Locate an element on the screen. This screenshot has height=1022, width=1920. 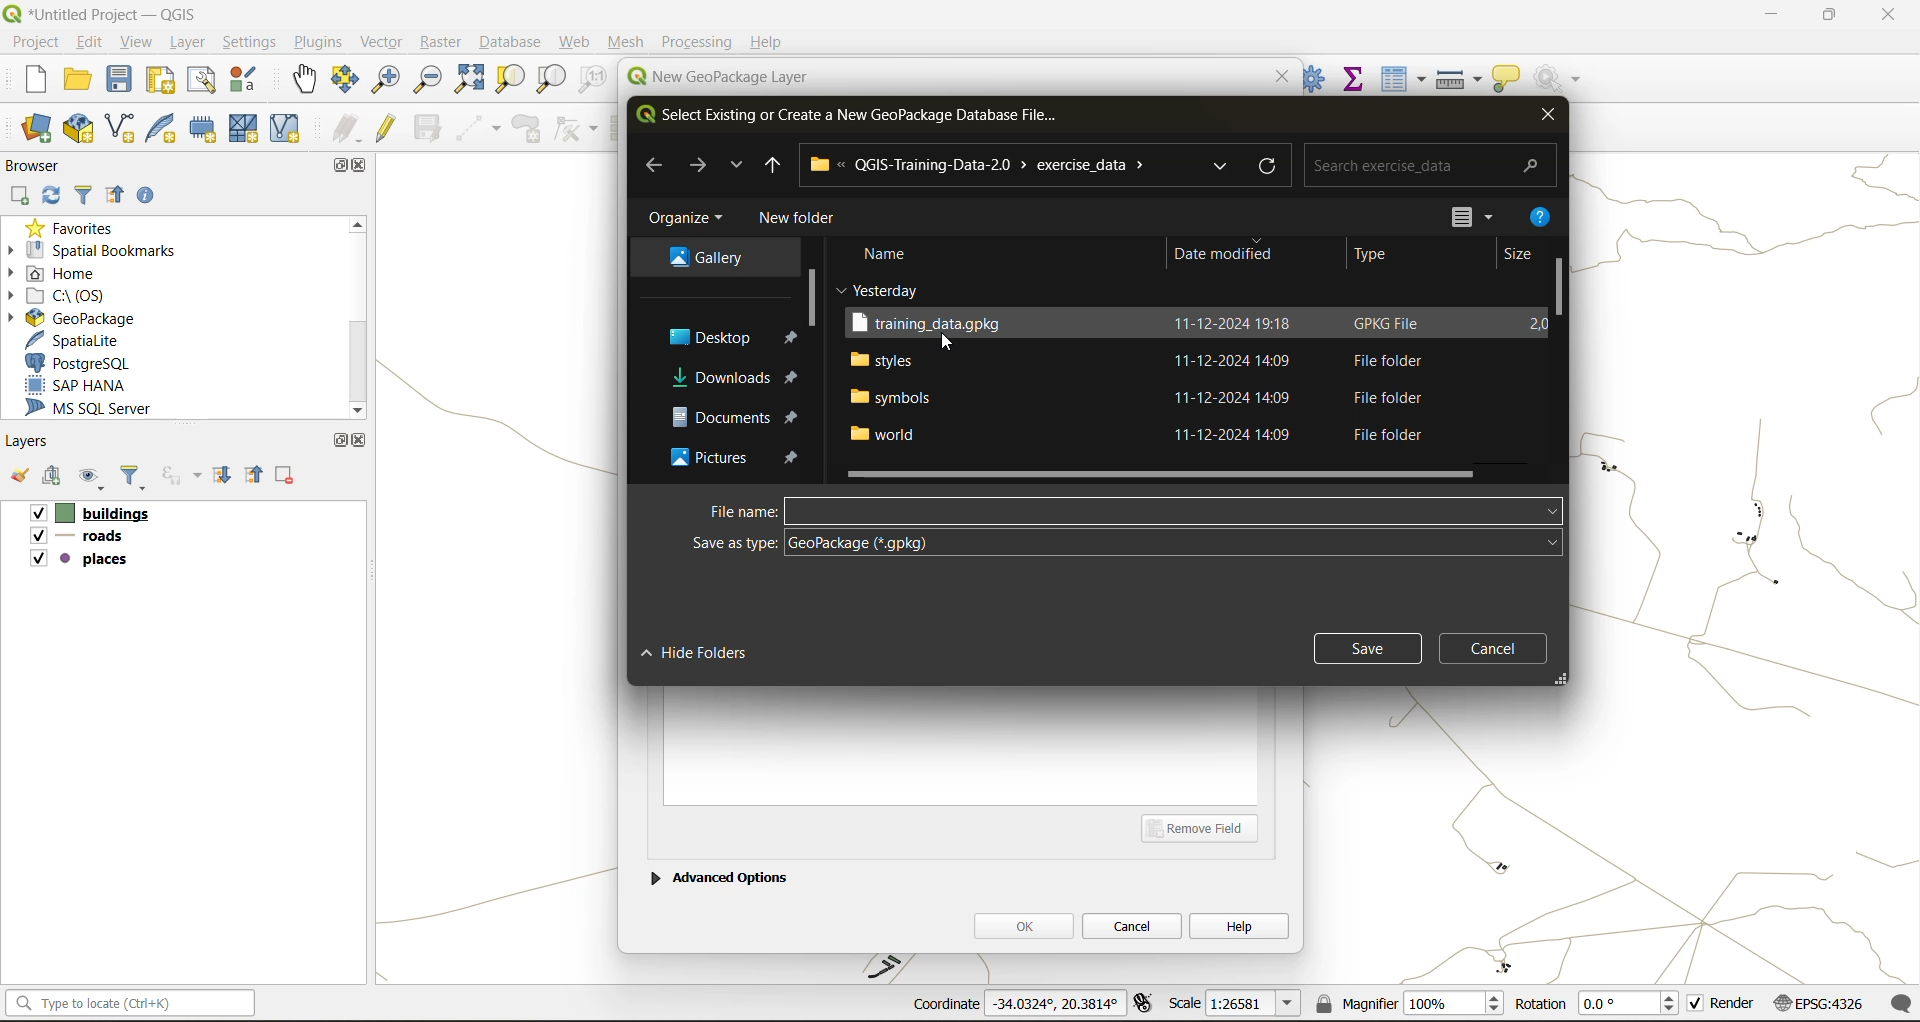
zoom out is located at coordinates (425, 82).